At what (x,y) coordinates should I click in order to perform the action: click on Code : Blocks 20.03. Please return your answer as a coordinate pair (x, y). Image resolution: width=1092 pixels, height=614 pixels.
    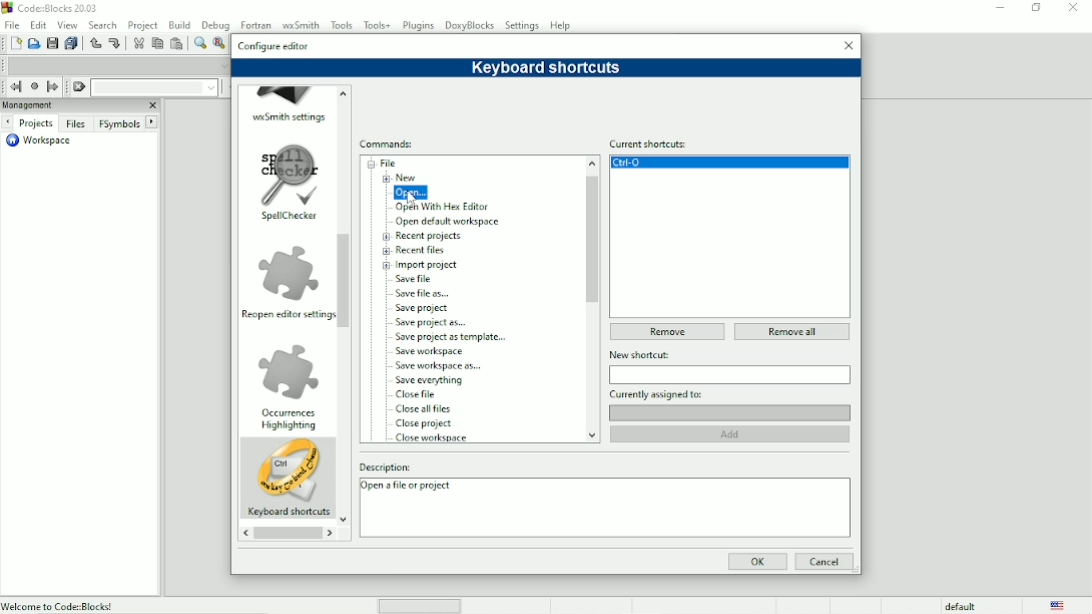
    Looking at the image, I should click on (53, 7).